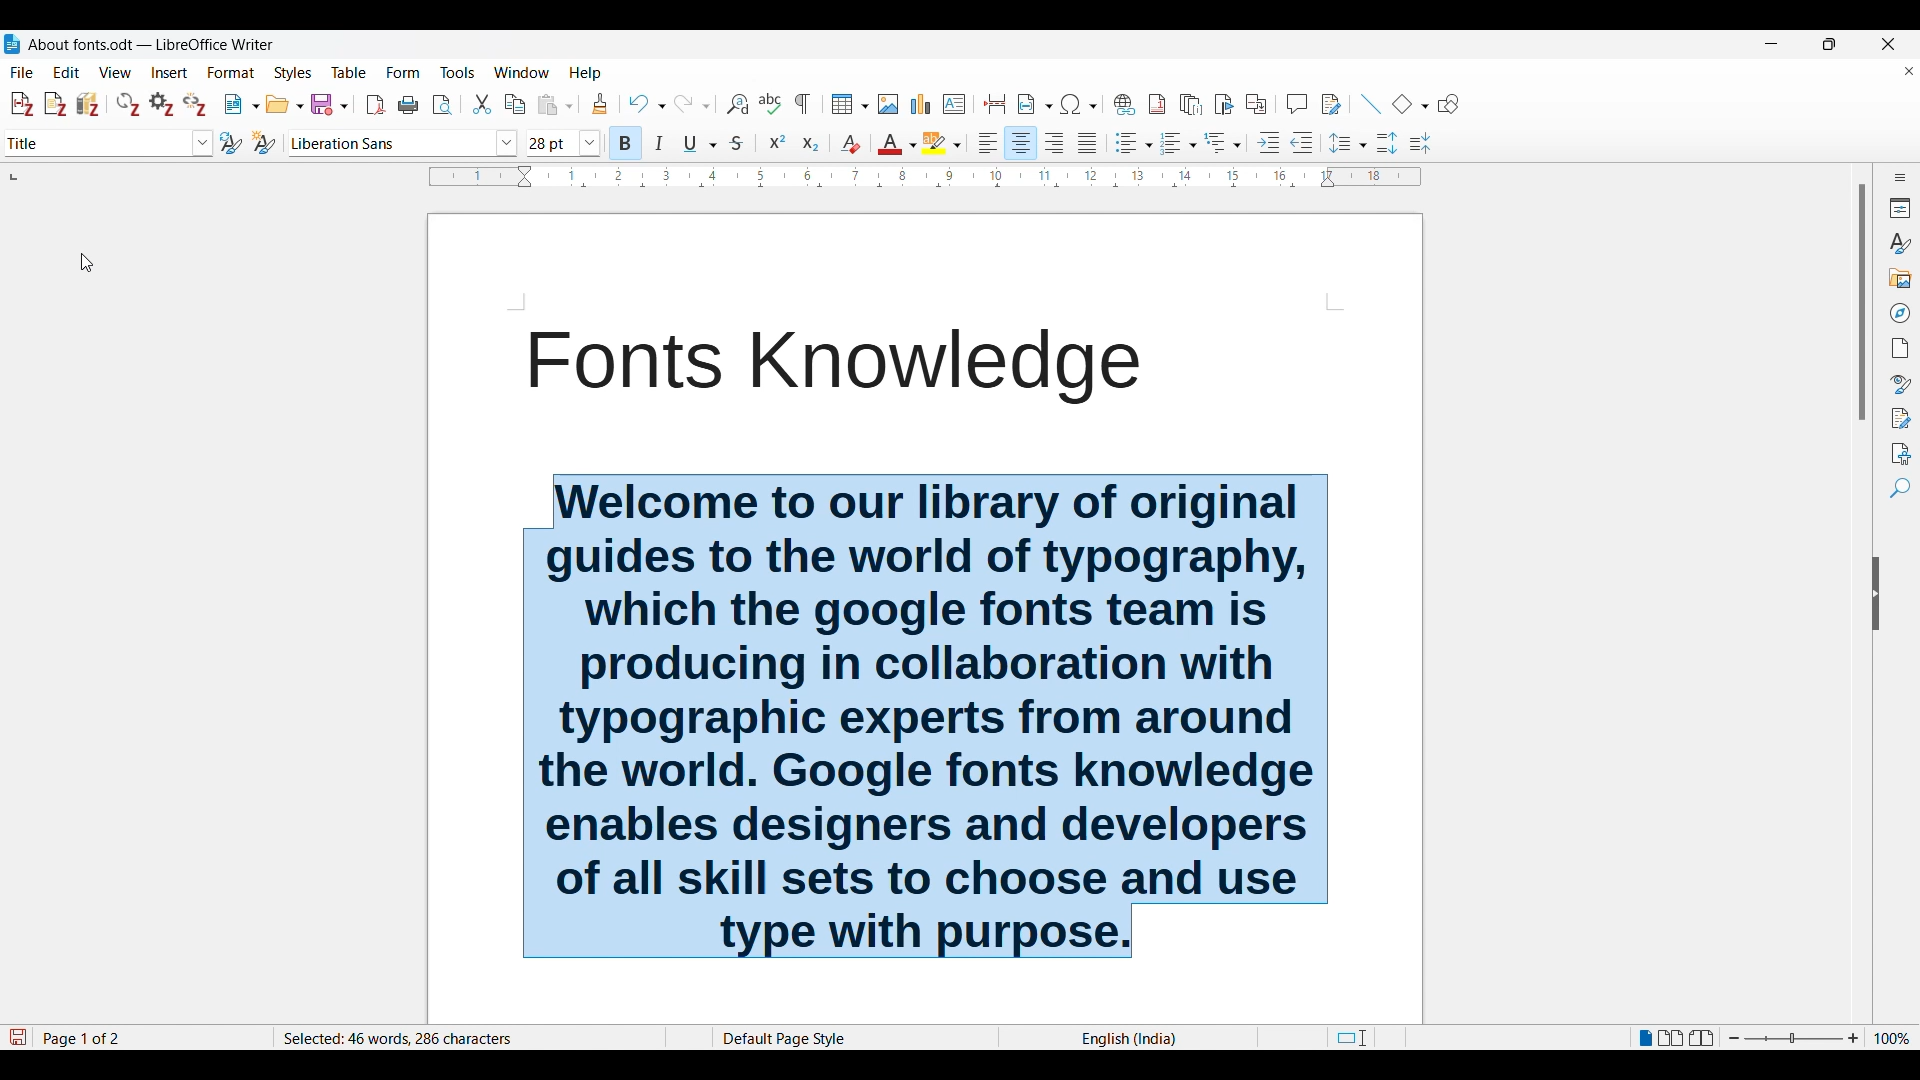  I want to click on Show draw functions, so click(1449, 103).